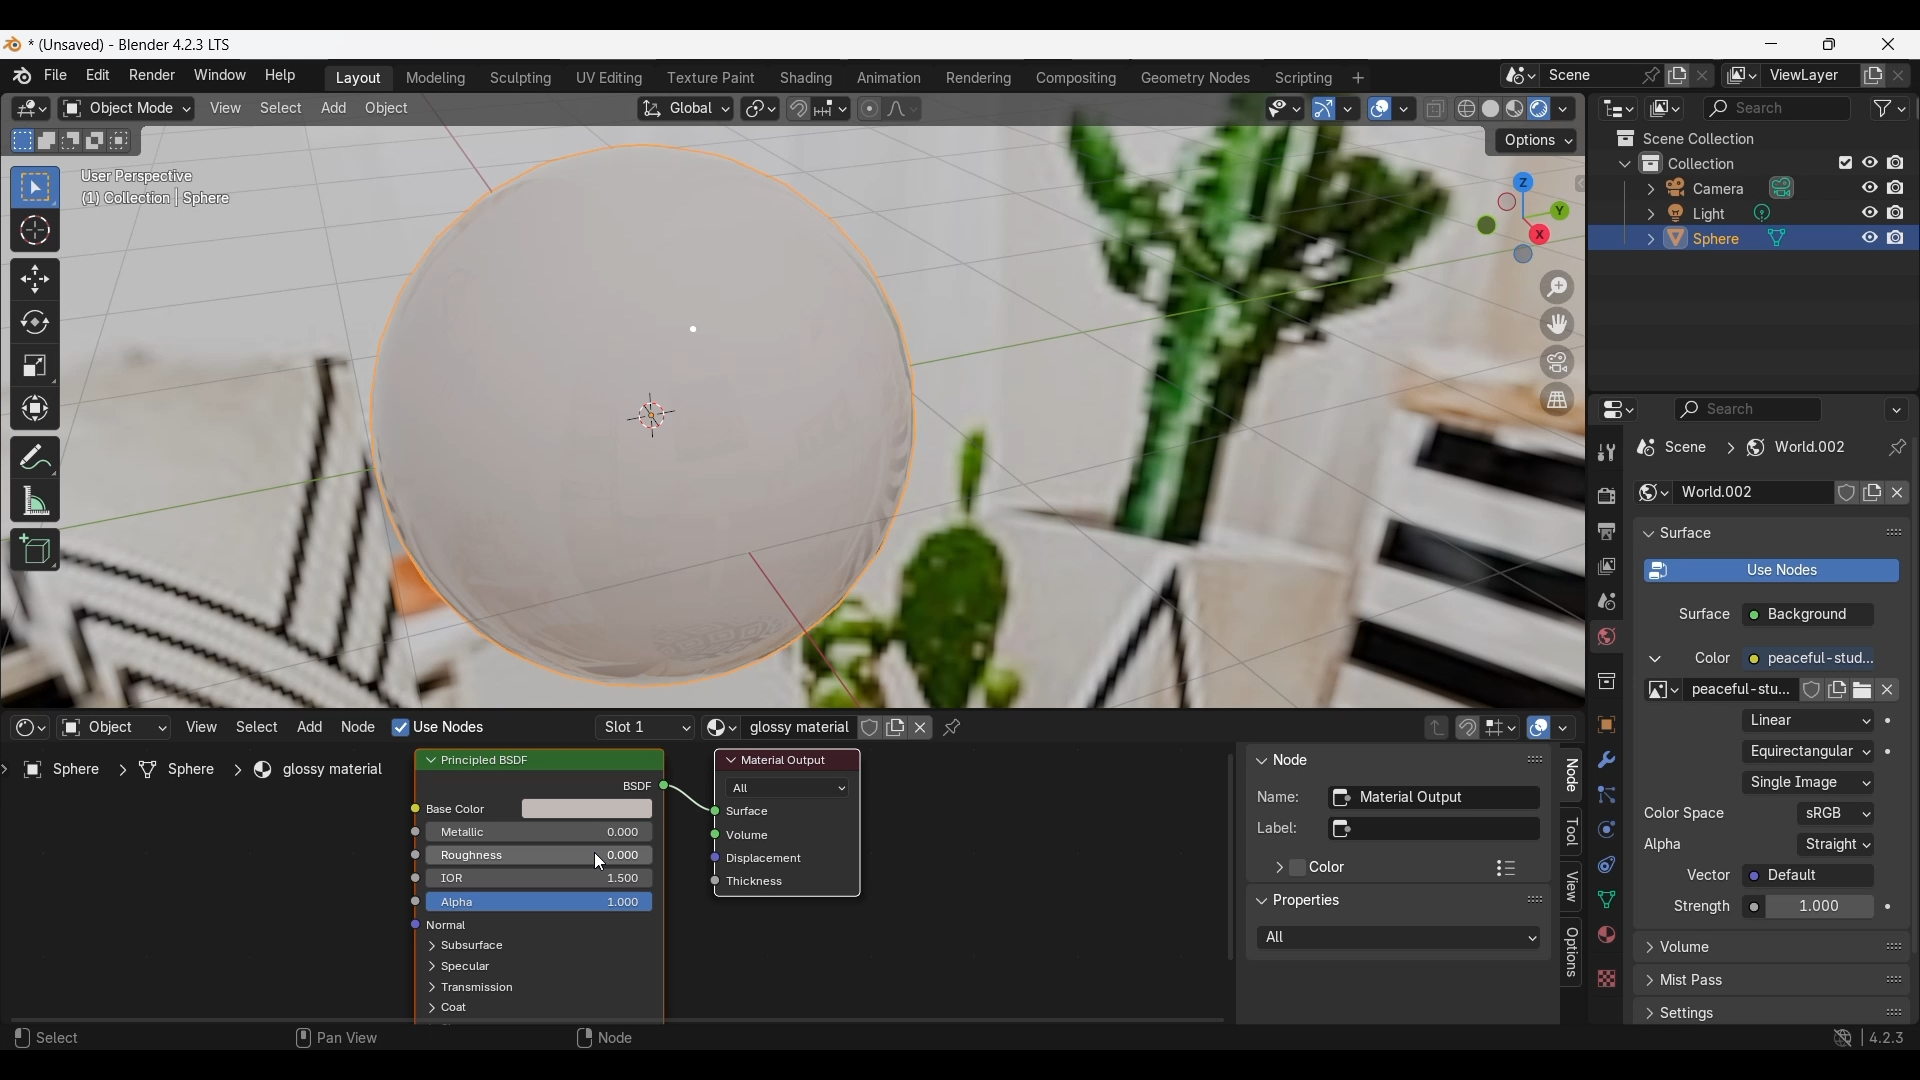 This screenshot has height=1080, width=1920. Describe the element at coordinates (1835, 690) in the screenshot. I see `Add new color` at that location.